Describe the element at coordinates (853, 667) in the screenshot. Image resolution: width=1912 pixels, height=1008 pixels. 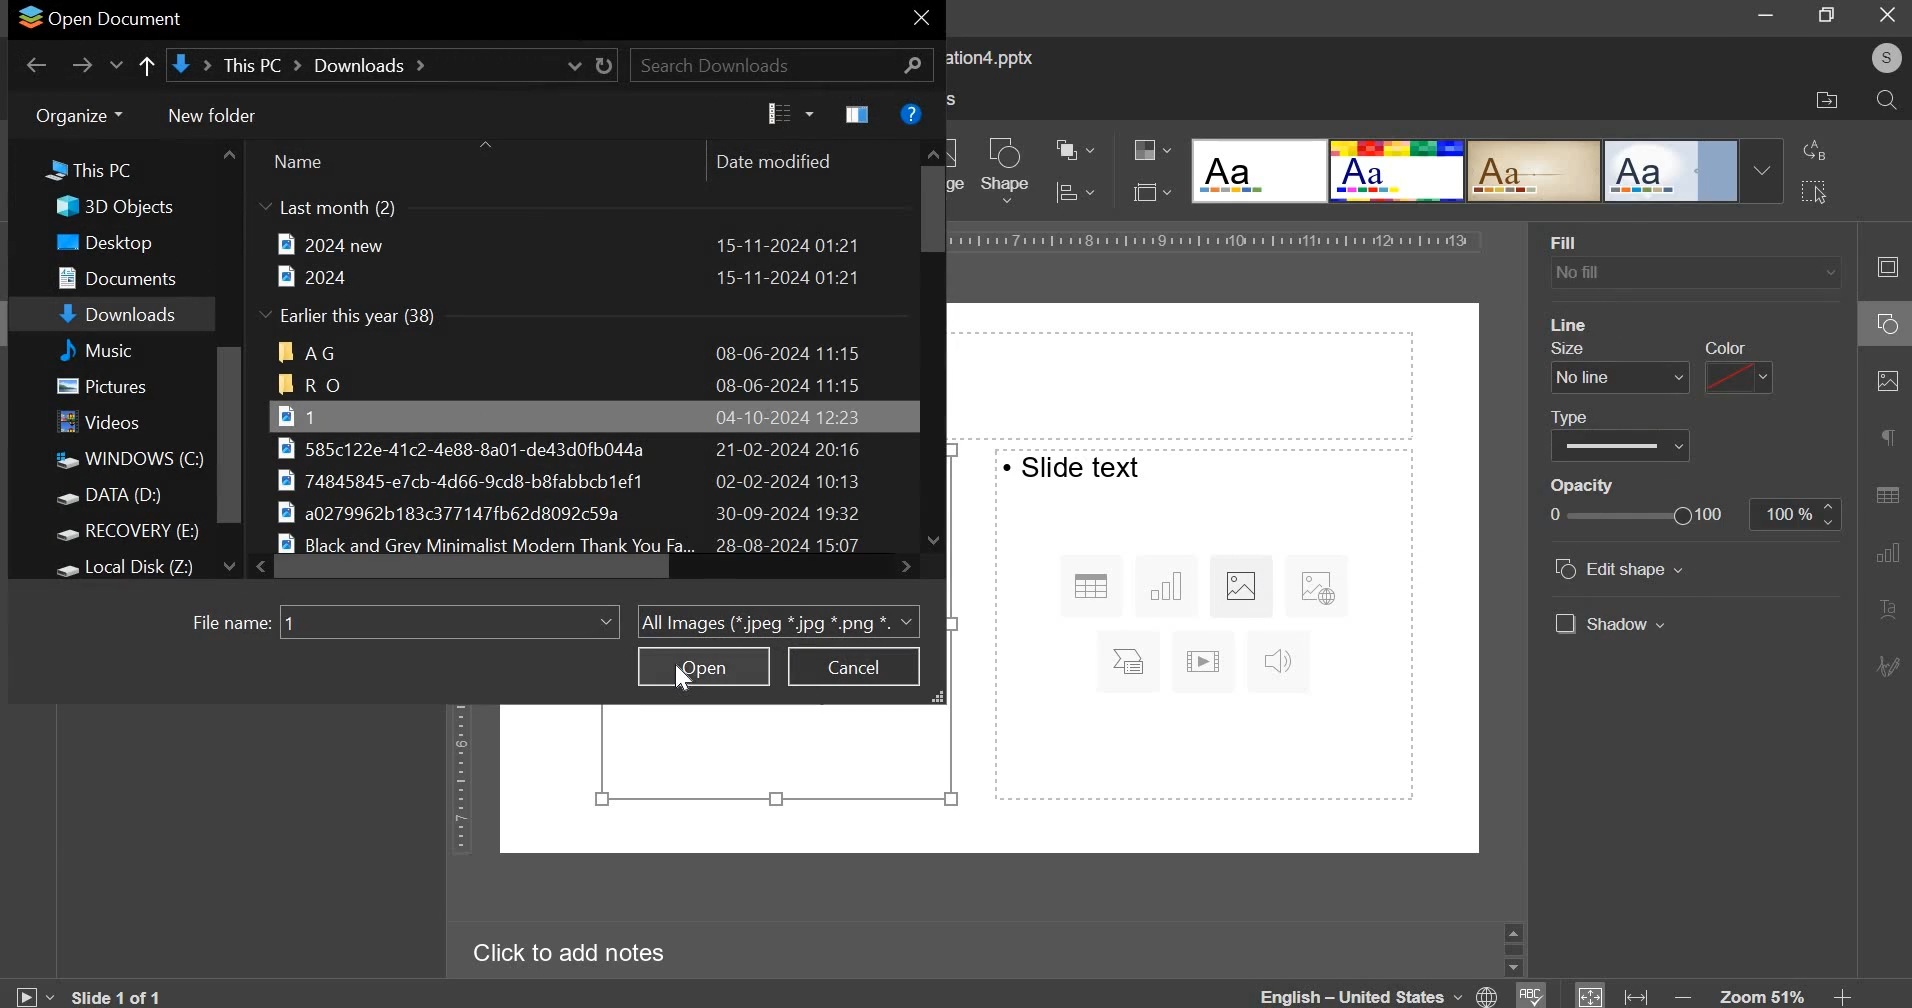
I see `cancel` at that location.